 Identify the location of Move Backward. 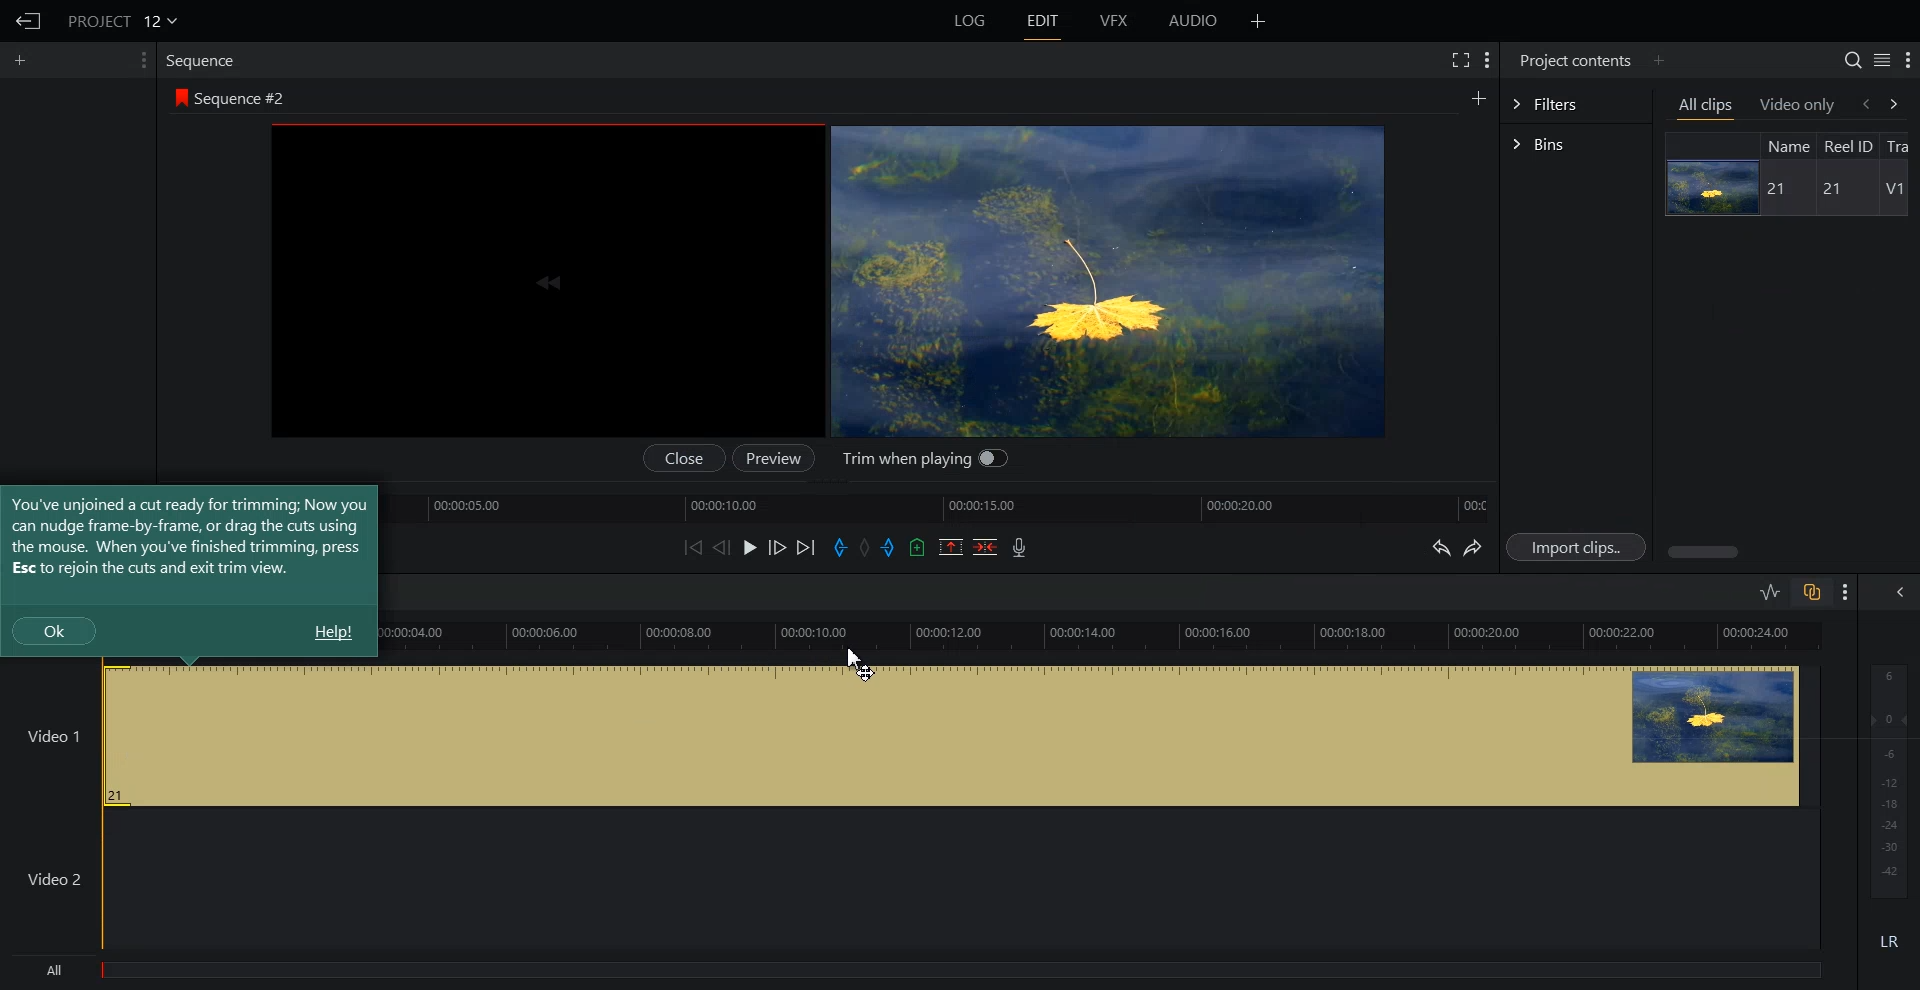
(692, 547).